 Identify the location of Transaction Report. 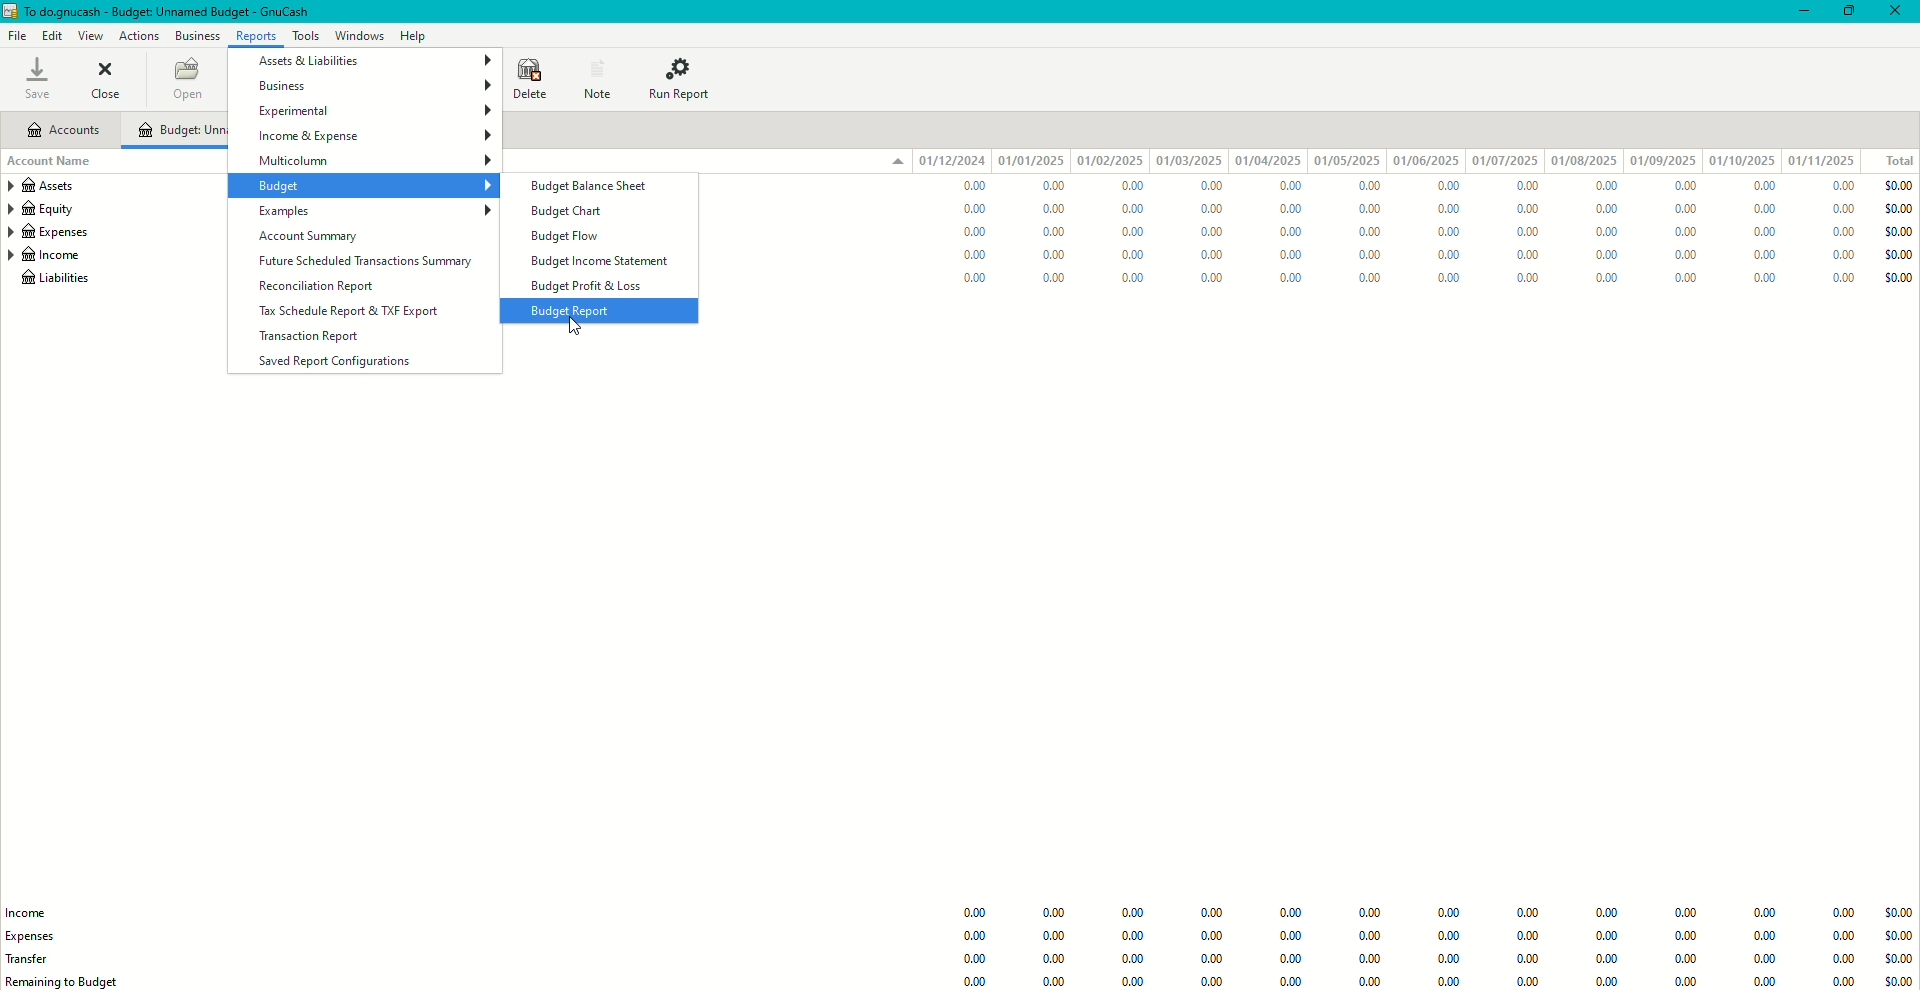
(312, 336).